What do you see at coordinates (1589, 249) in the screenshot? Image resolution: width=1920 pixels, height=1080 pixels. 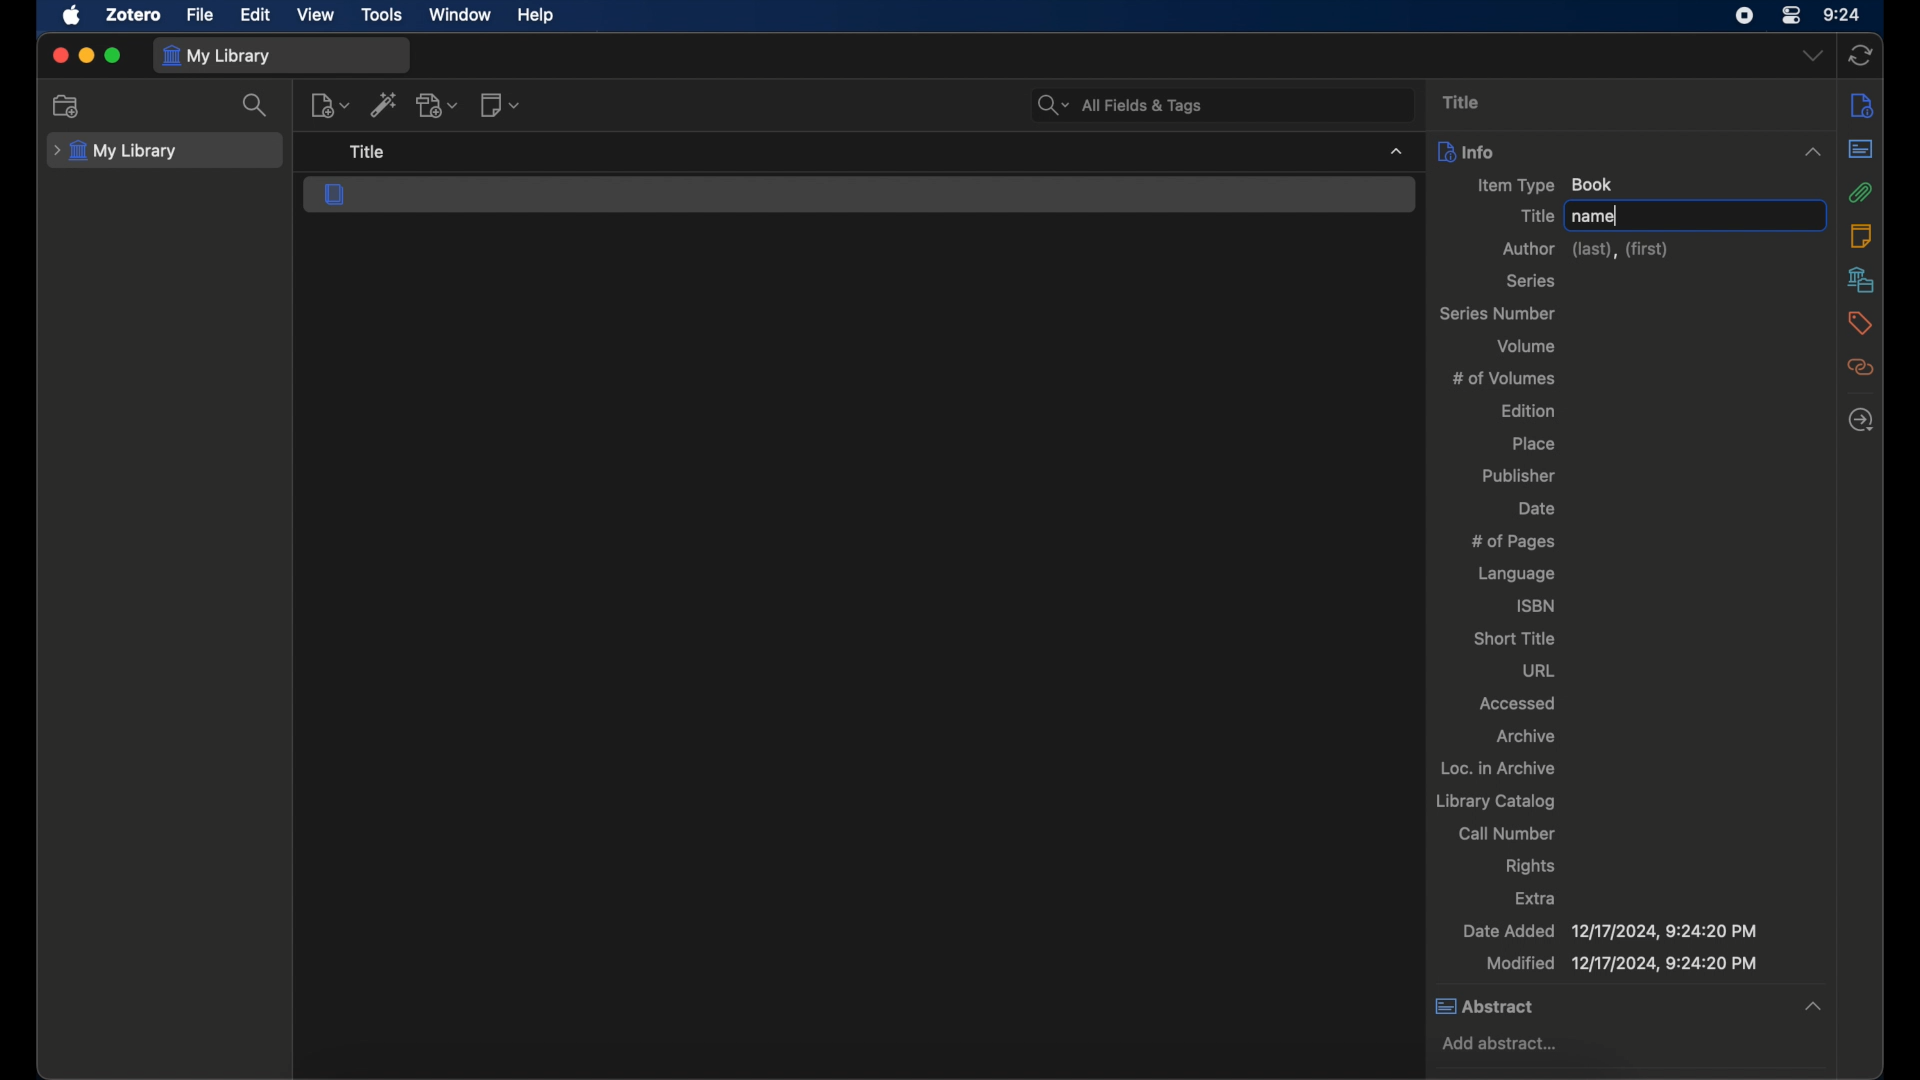 I see `author` at bounding box center [1589, 249].